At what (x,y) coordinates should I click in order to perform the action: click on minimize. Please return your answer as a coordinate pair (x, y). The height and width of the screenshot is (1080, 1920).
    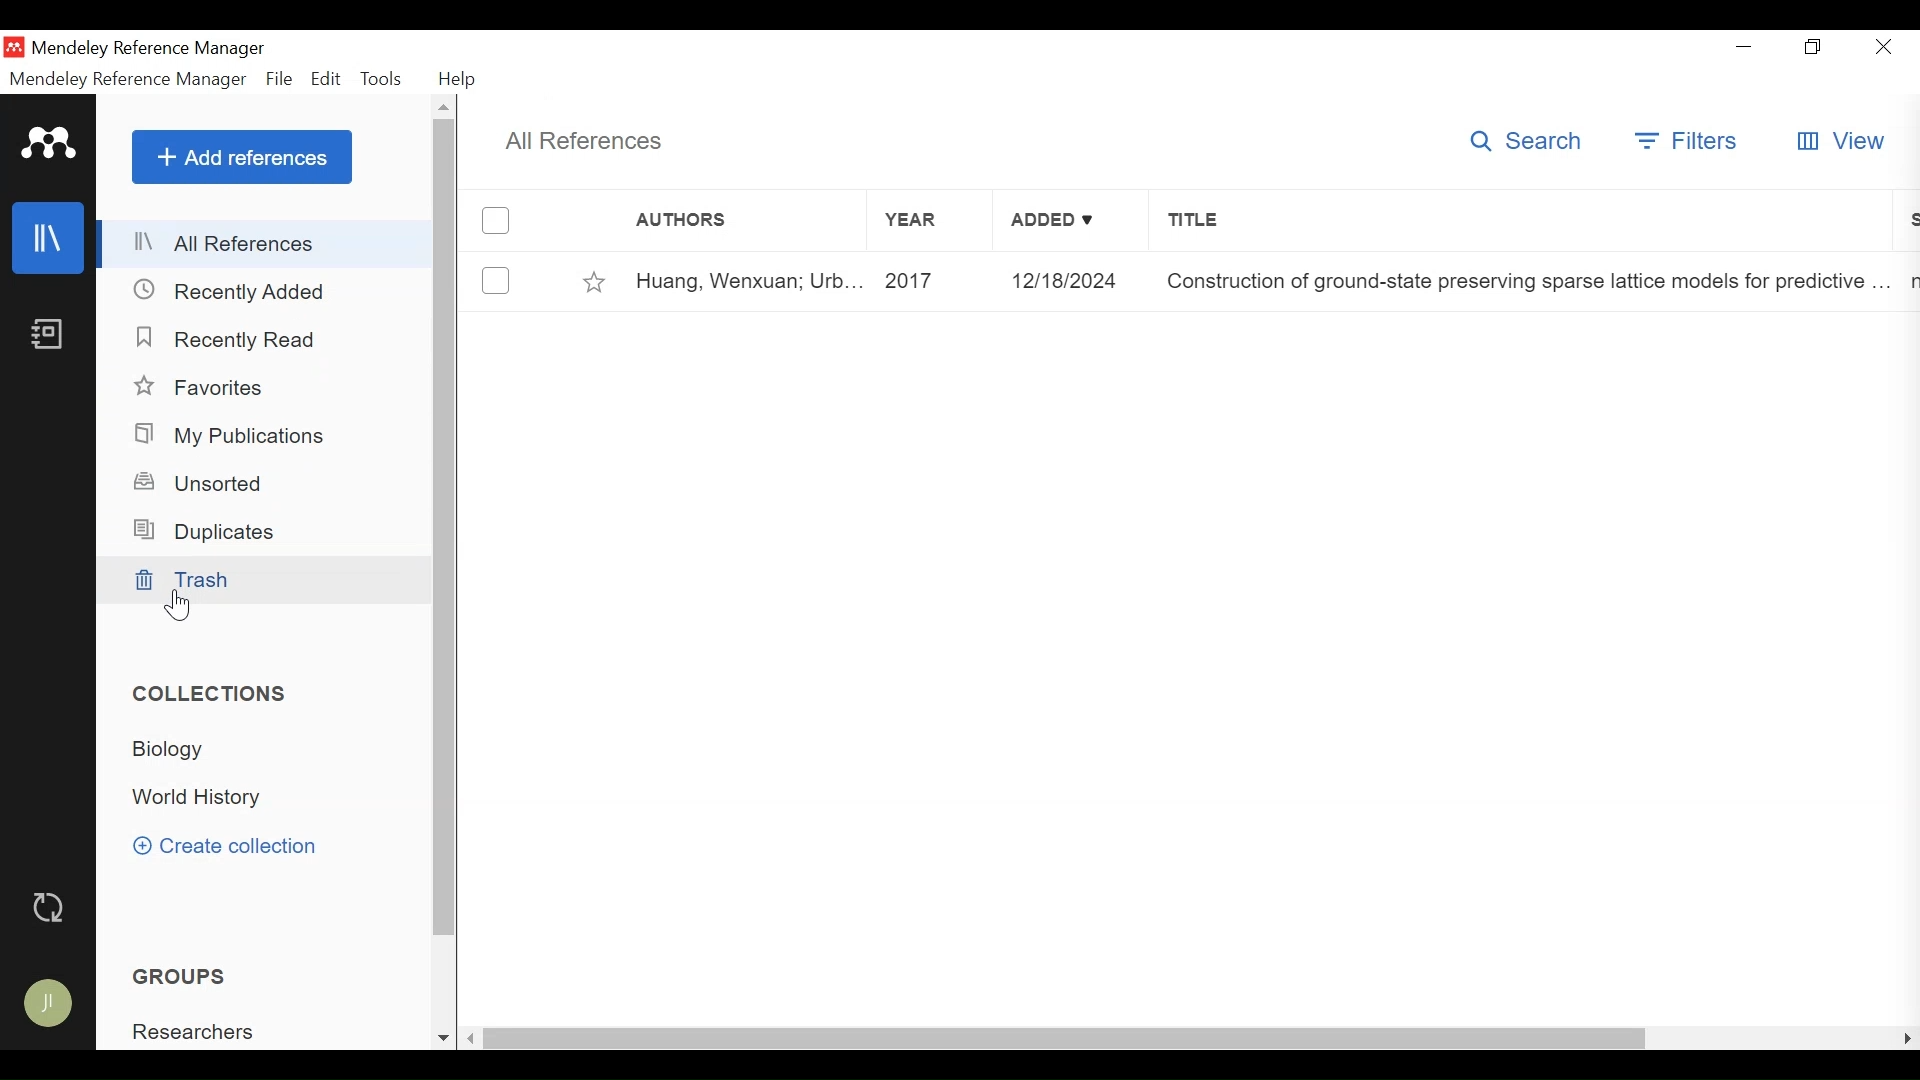
    Looking at the image, I should click on (1744, 47).